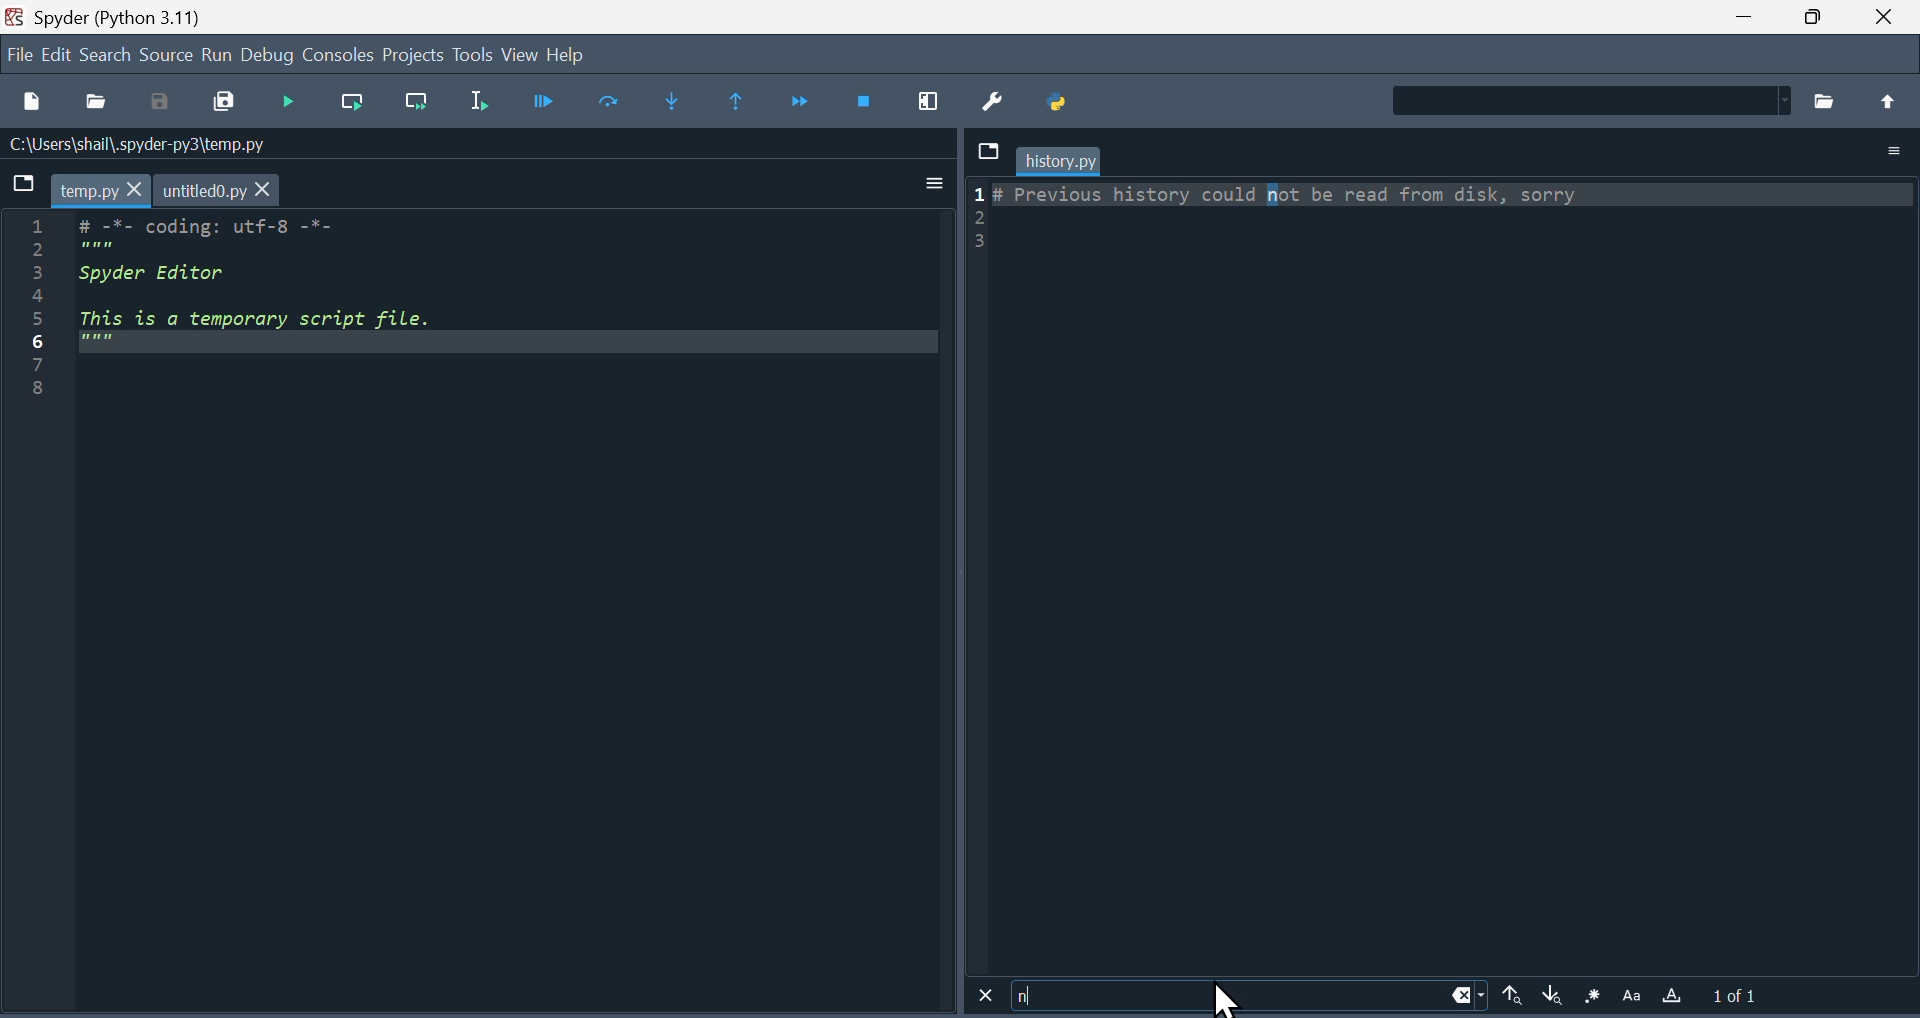 The width and height of the screenshot is (1920, 1018). What do you see at coordinates (871, 97) in the screenshot?
I see `Stop debugging` at bounding box center [871, 97].